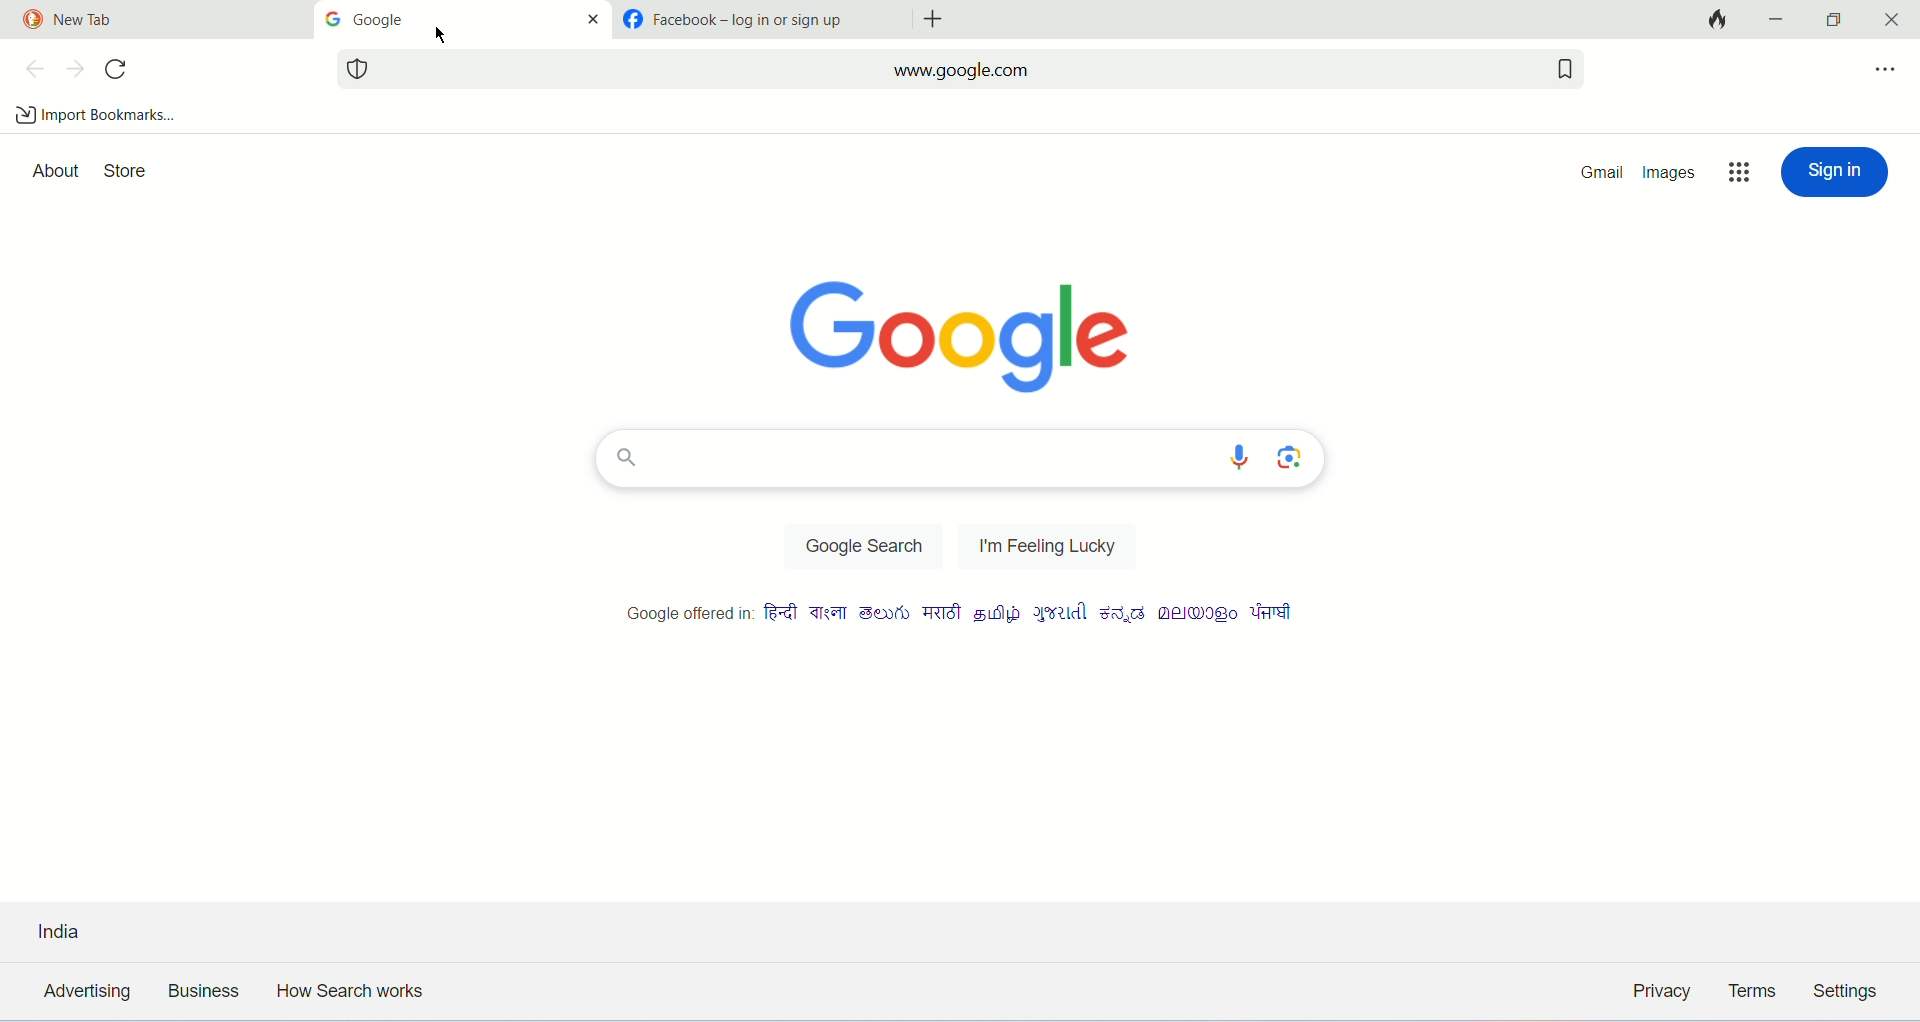 The width and height of the screenshot is (1920, 1022). Describe the element at coordinates (1847, 987) in the screenshot. I see `settings` at that location.